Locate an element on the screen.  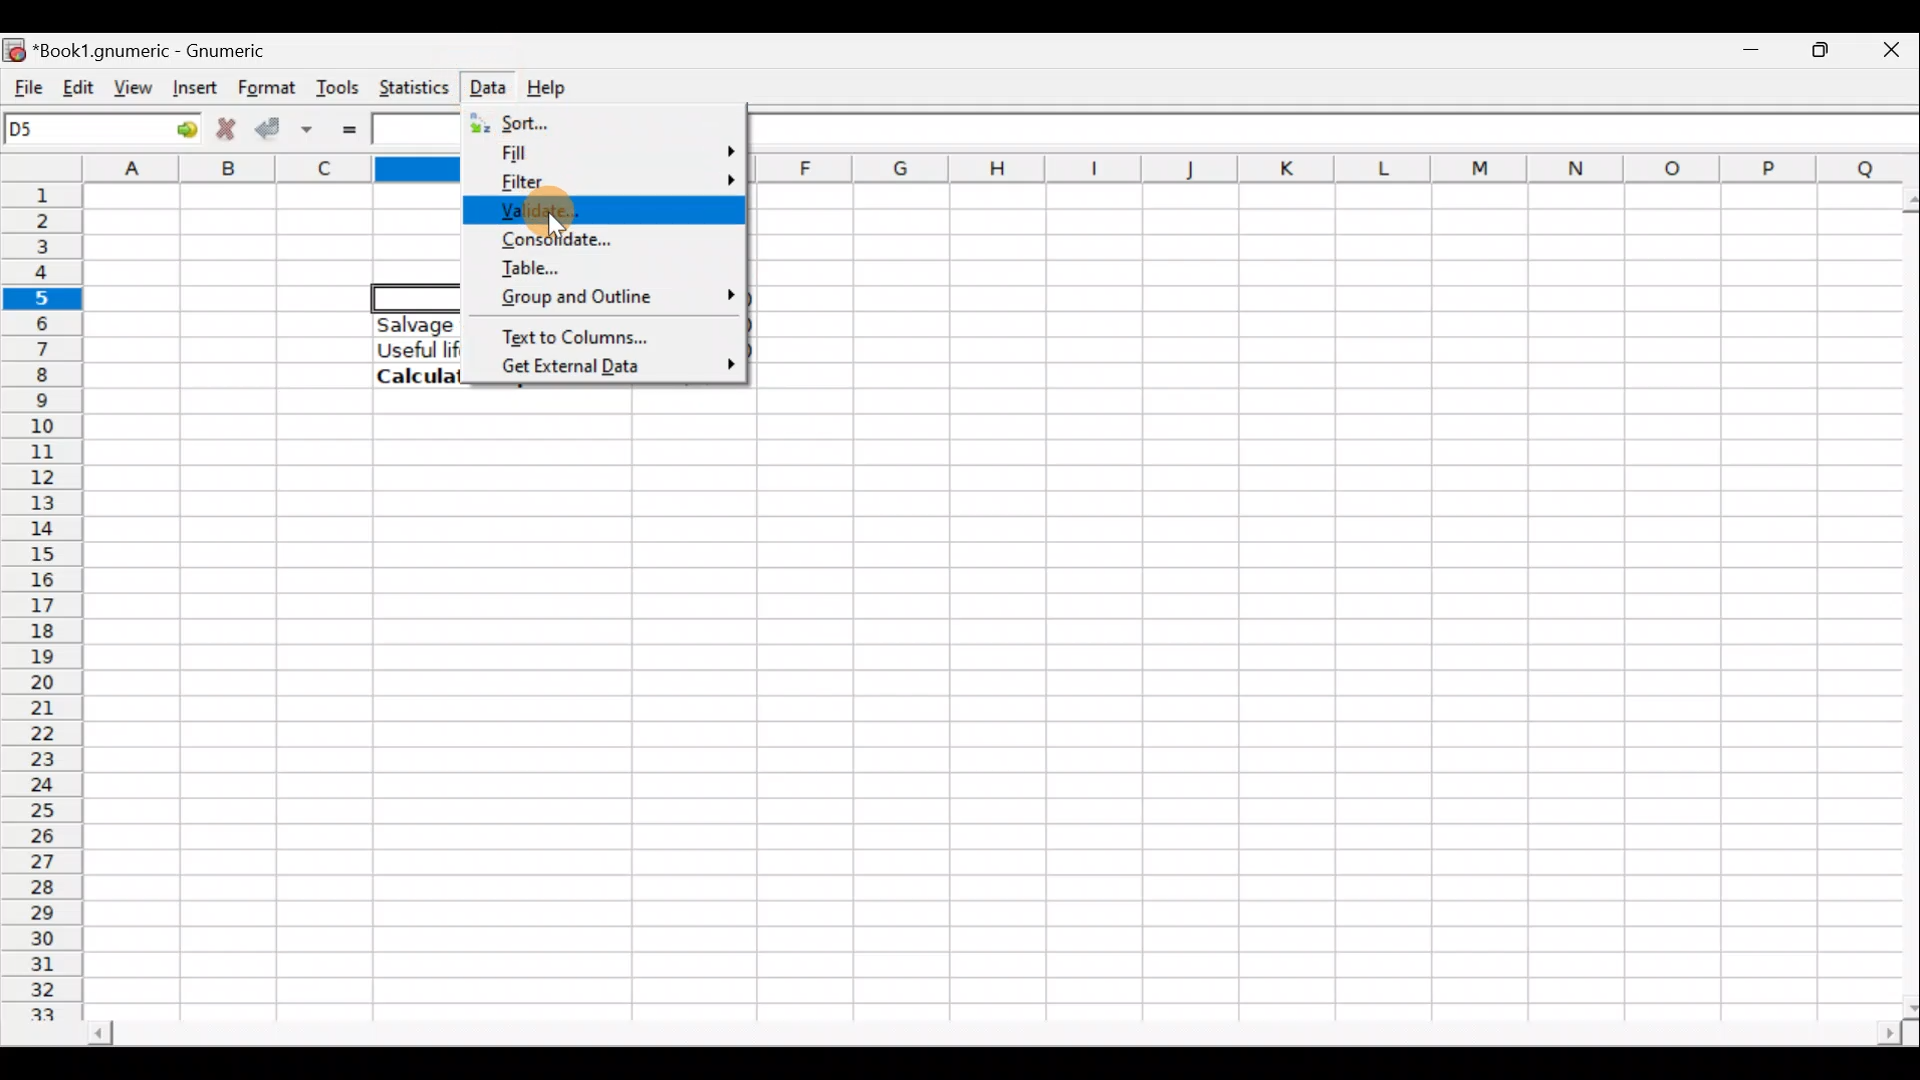
Go to is located at coordinates (179, 130).